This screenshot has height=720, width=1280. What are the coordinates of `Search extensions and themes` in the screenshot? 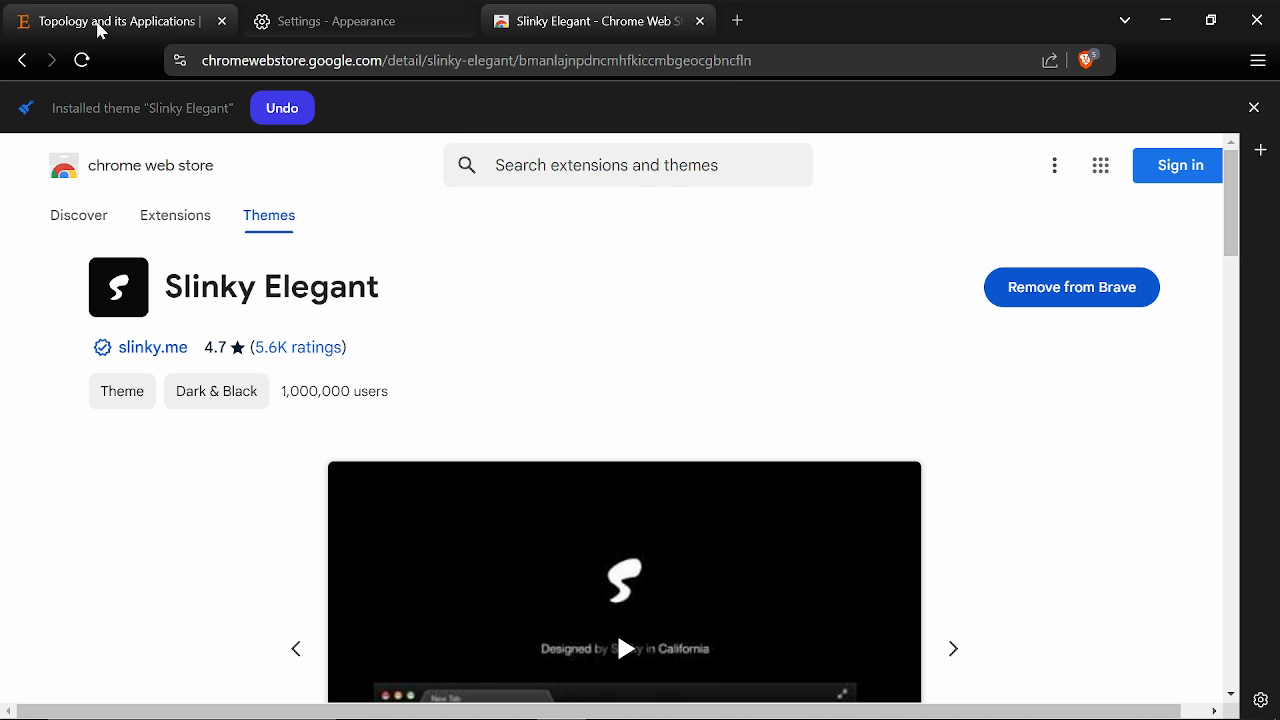 It's located at (634, 167).